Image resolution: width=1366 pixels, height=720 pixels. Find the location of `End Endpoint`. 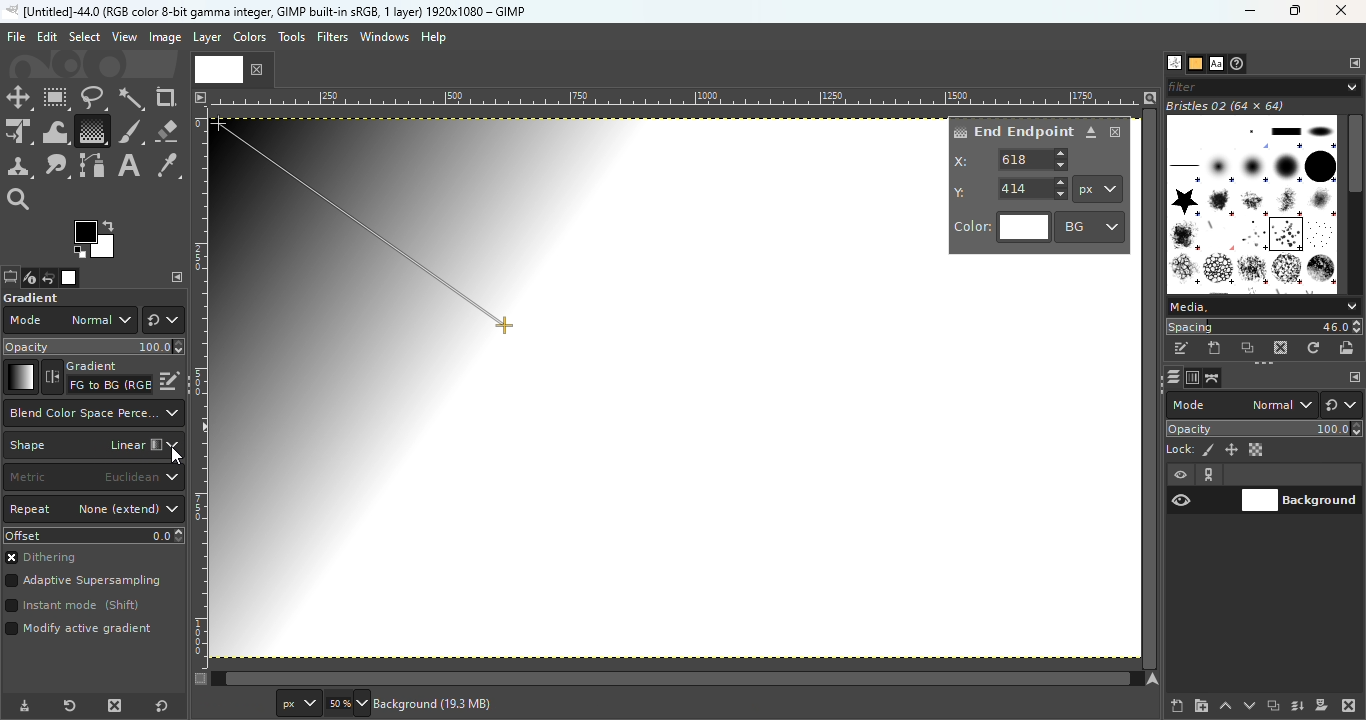

End Endpoint is located at coordinates (1012, 130).